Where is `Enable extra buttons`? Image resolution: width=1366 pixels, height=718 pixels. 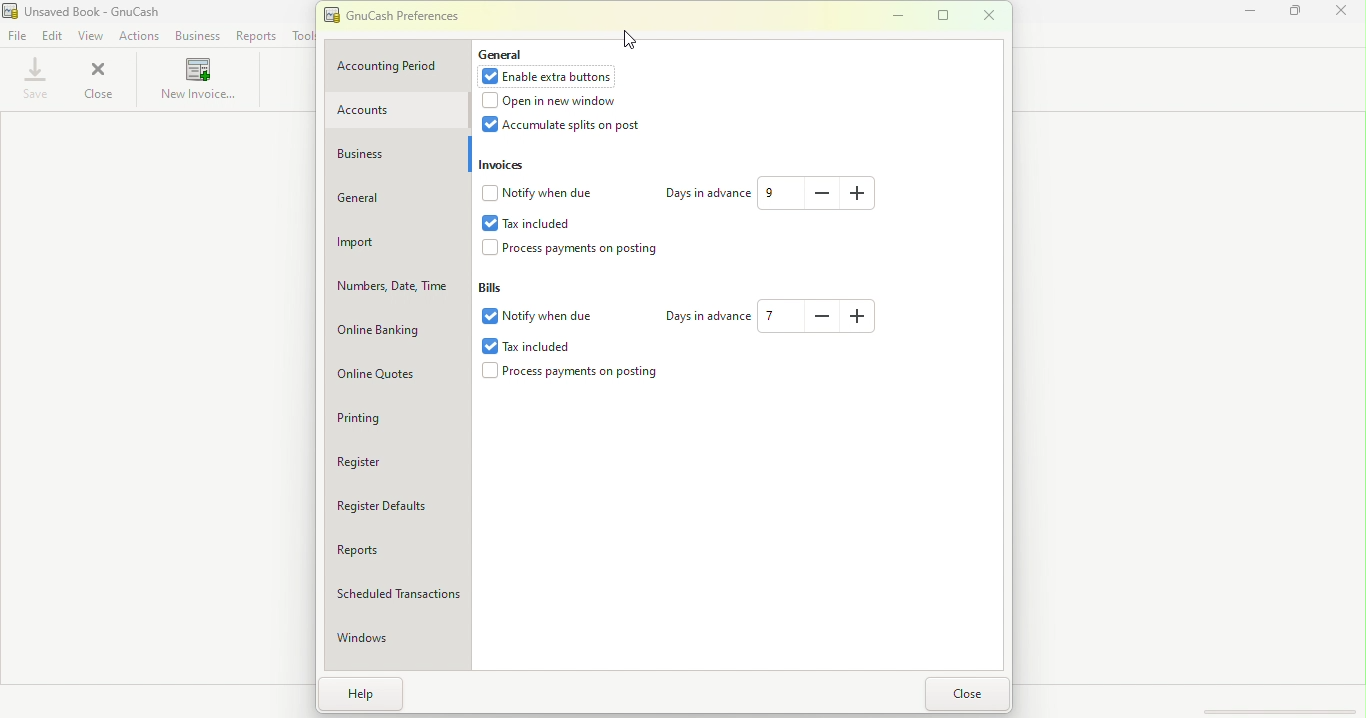 Enable extra buttons is located at coordinates (552, 76).